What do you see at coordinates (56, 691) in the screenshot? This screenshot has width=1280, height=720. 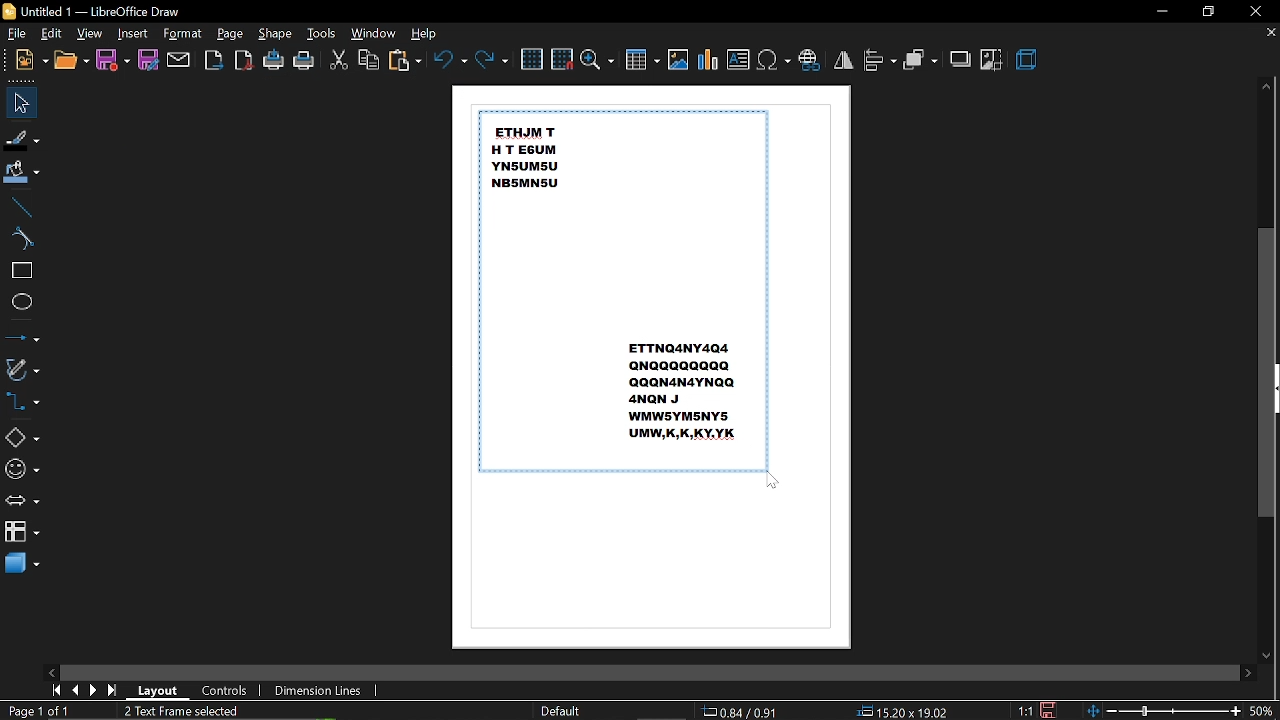 I see `go to first page` at bounding box center [56, 691].